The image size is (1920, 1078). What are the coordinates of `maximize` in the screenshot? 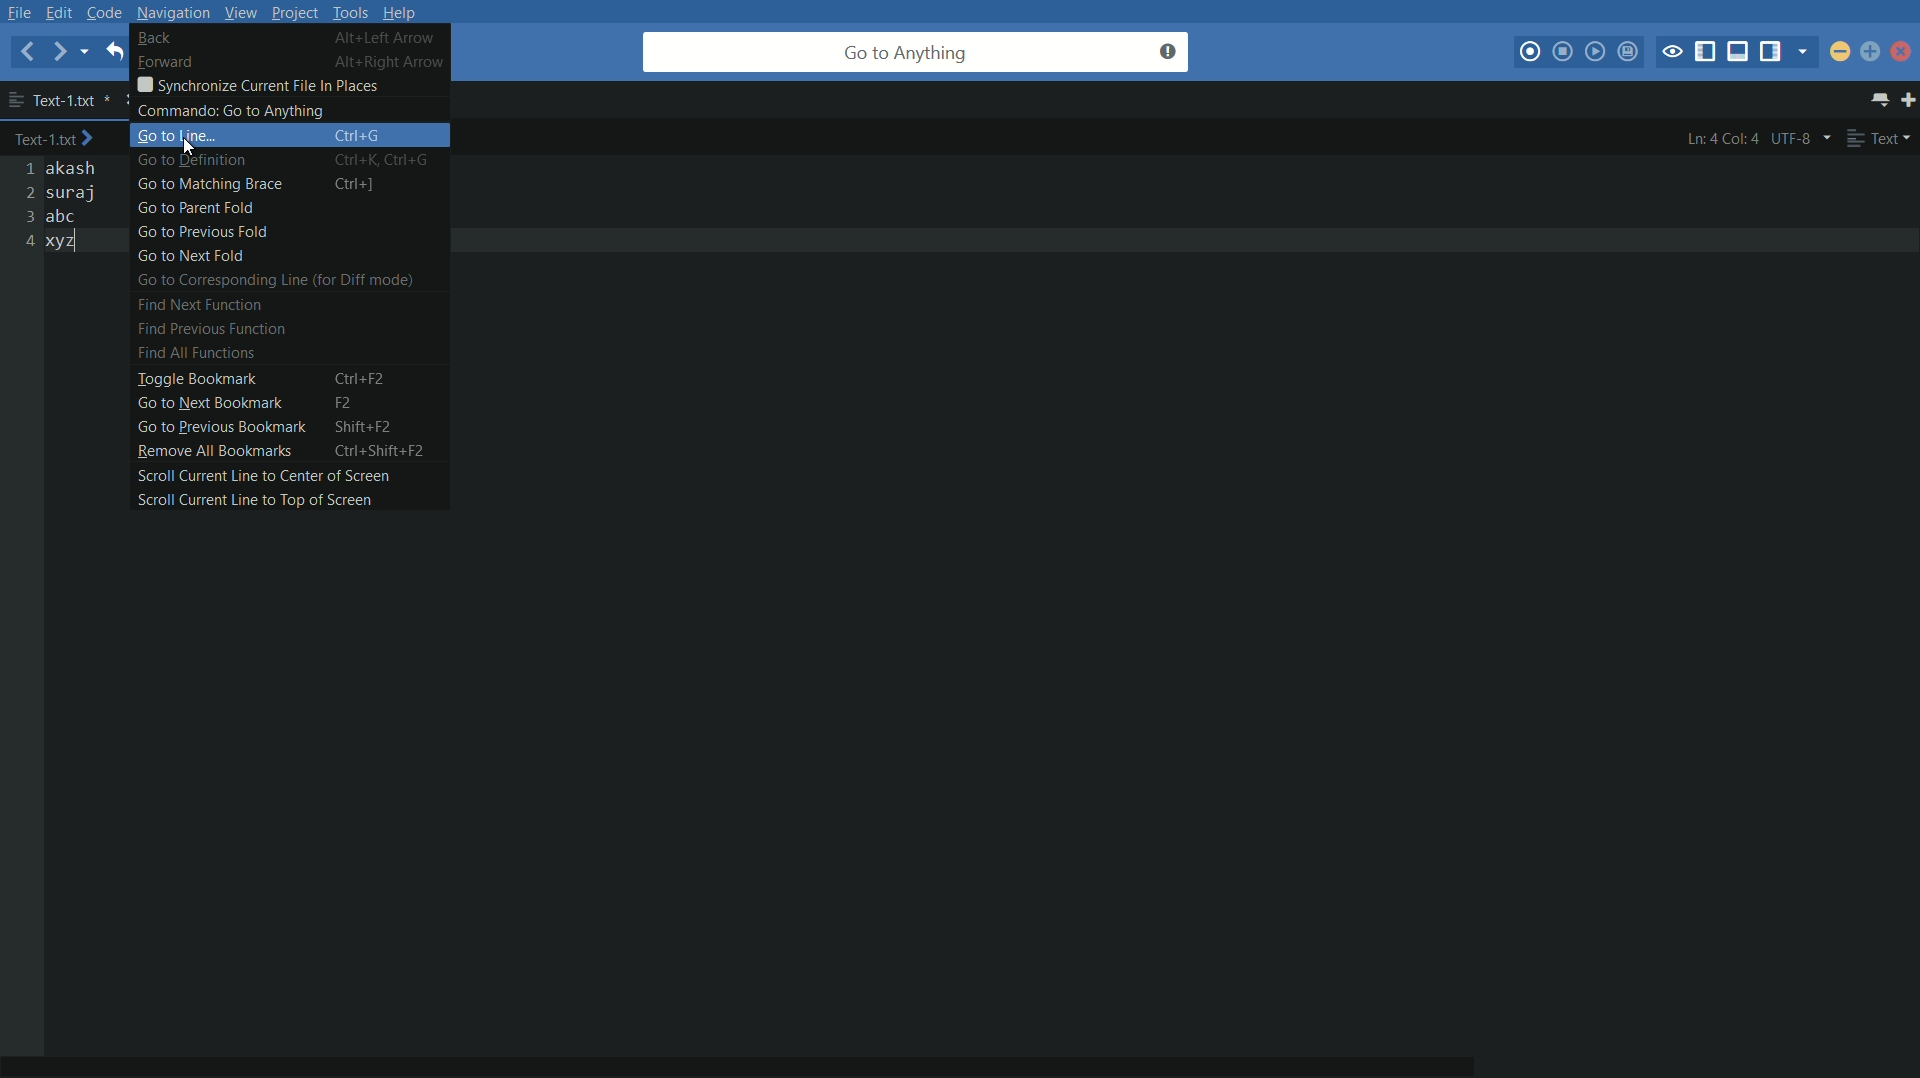 It's located at (1869, 52).